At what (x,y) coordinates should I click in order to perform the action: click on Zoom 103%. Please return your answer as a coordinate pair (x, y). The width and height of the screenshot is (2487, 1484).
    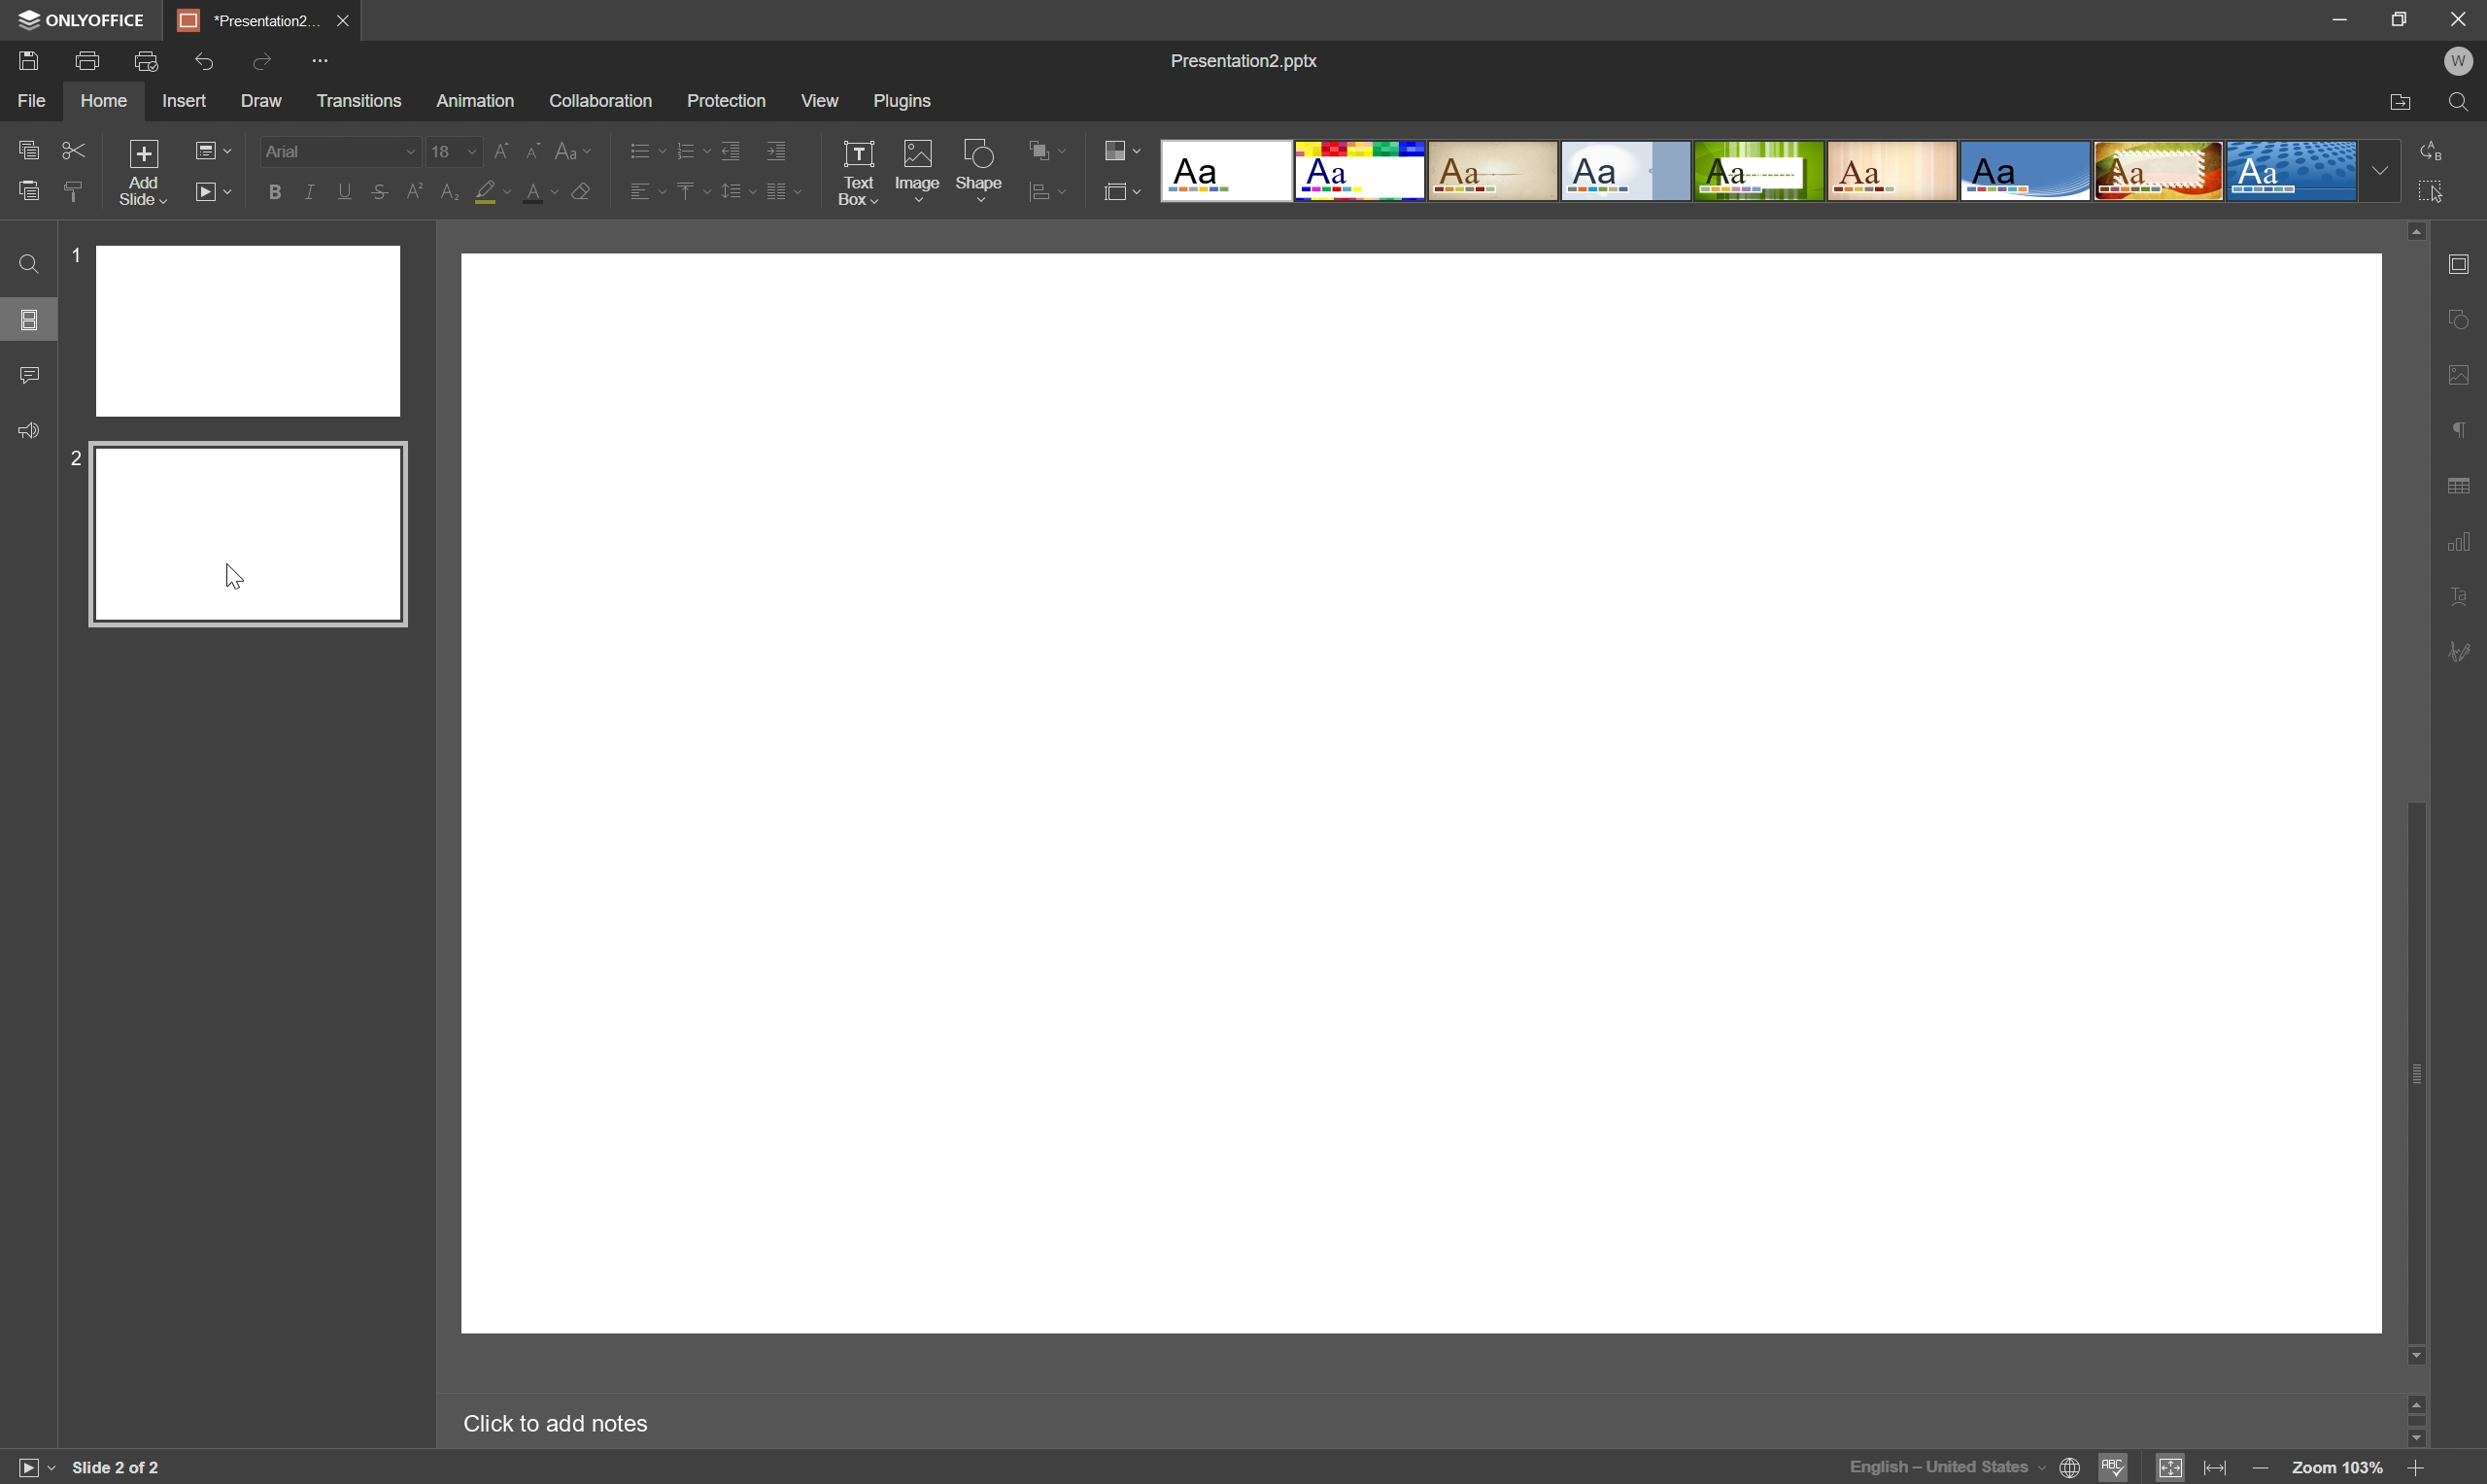
    Looking at the image, I should click on (2338, 1469).